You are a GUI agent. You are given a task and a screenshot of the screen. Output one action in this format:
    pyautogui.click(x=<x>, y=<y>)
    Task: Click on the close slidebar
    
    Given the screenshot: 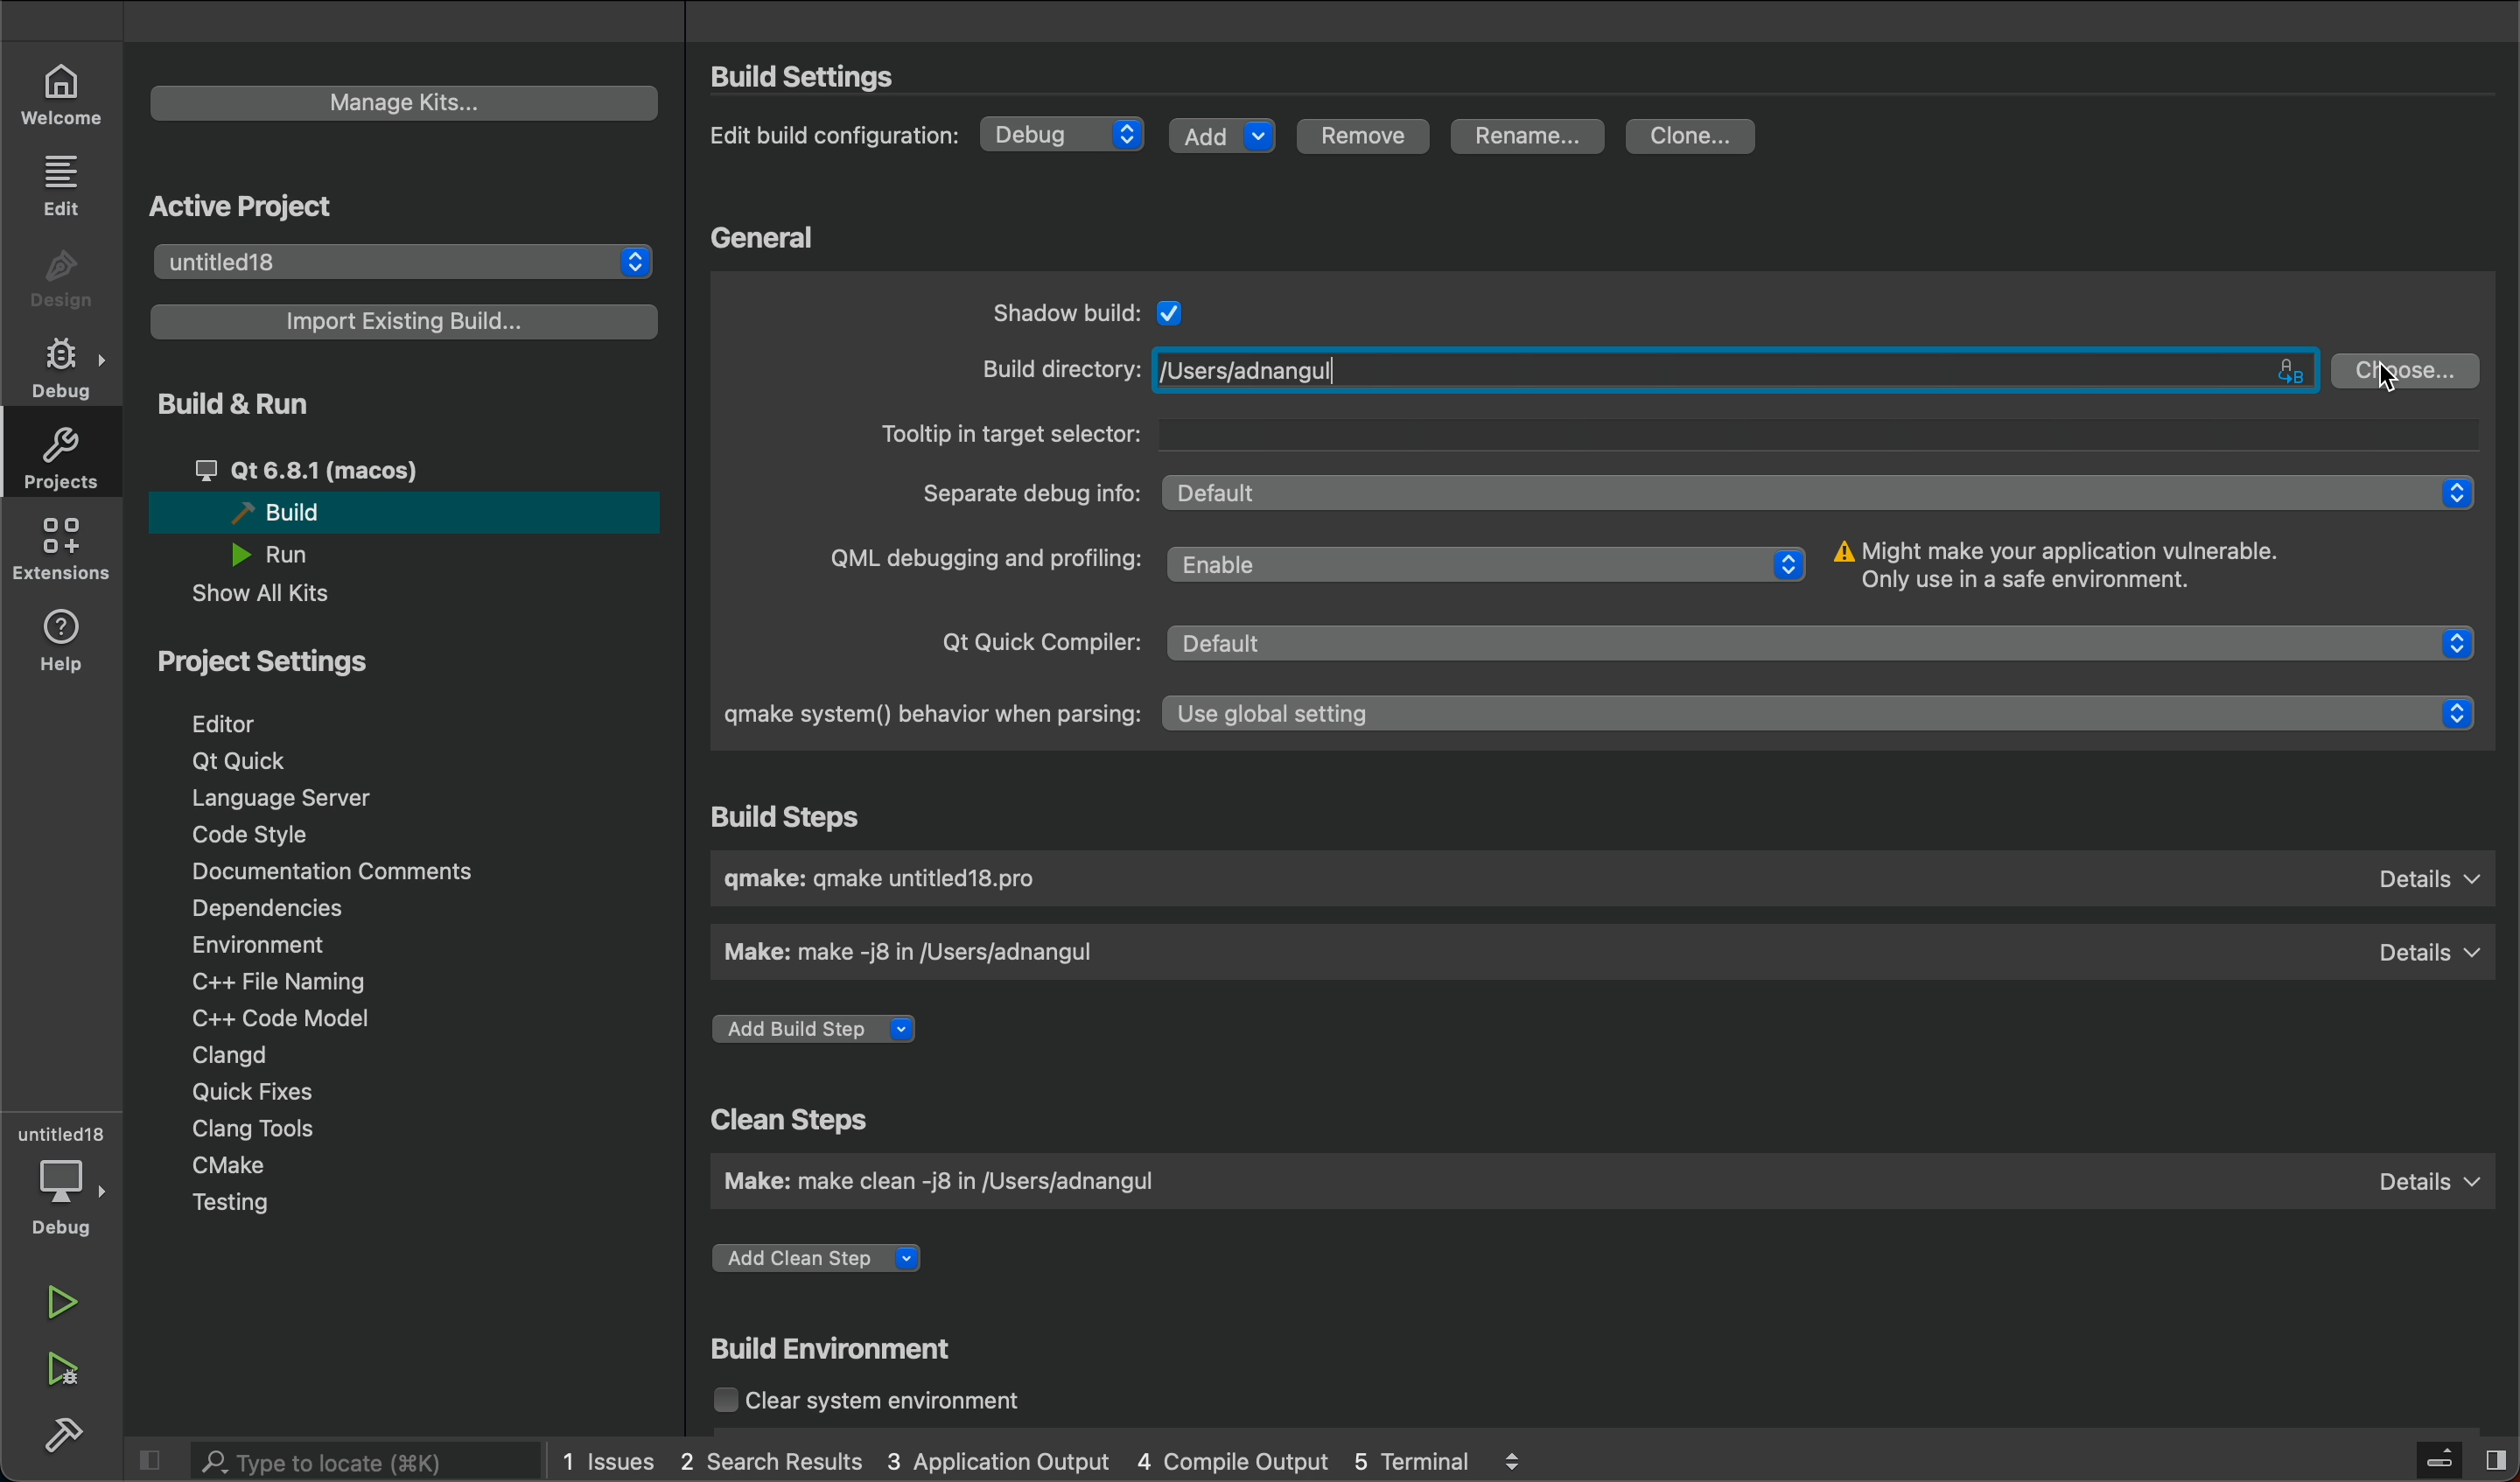 What is the action you would take?
    pyautogui.click(x=2460, y=1458)
    